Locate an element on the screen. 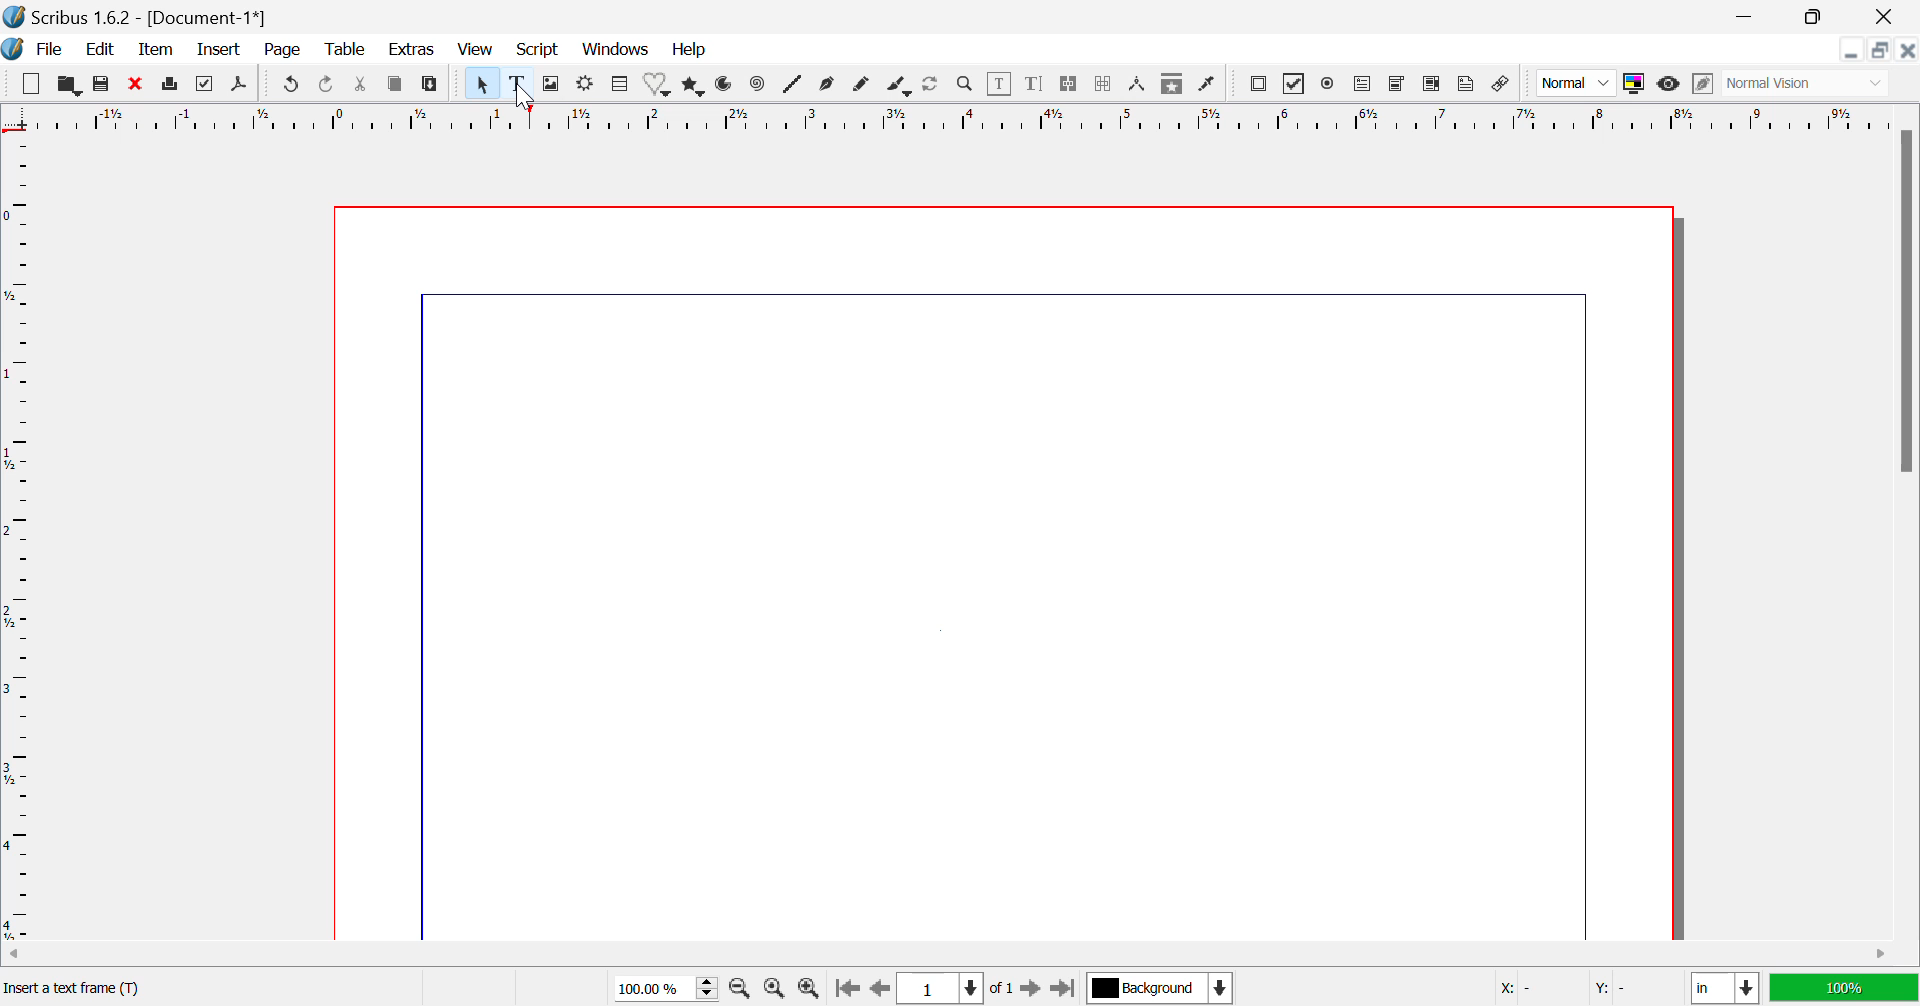 This screenshot has width=1920, height=1006. Measurements is located at coordinates (1141, 85).